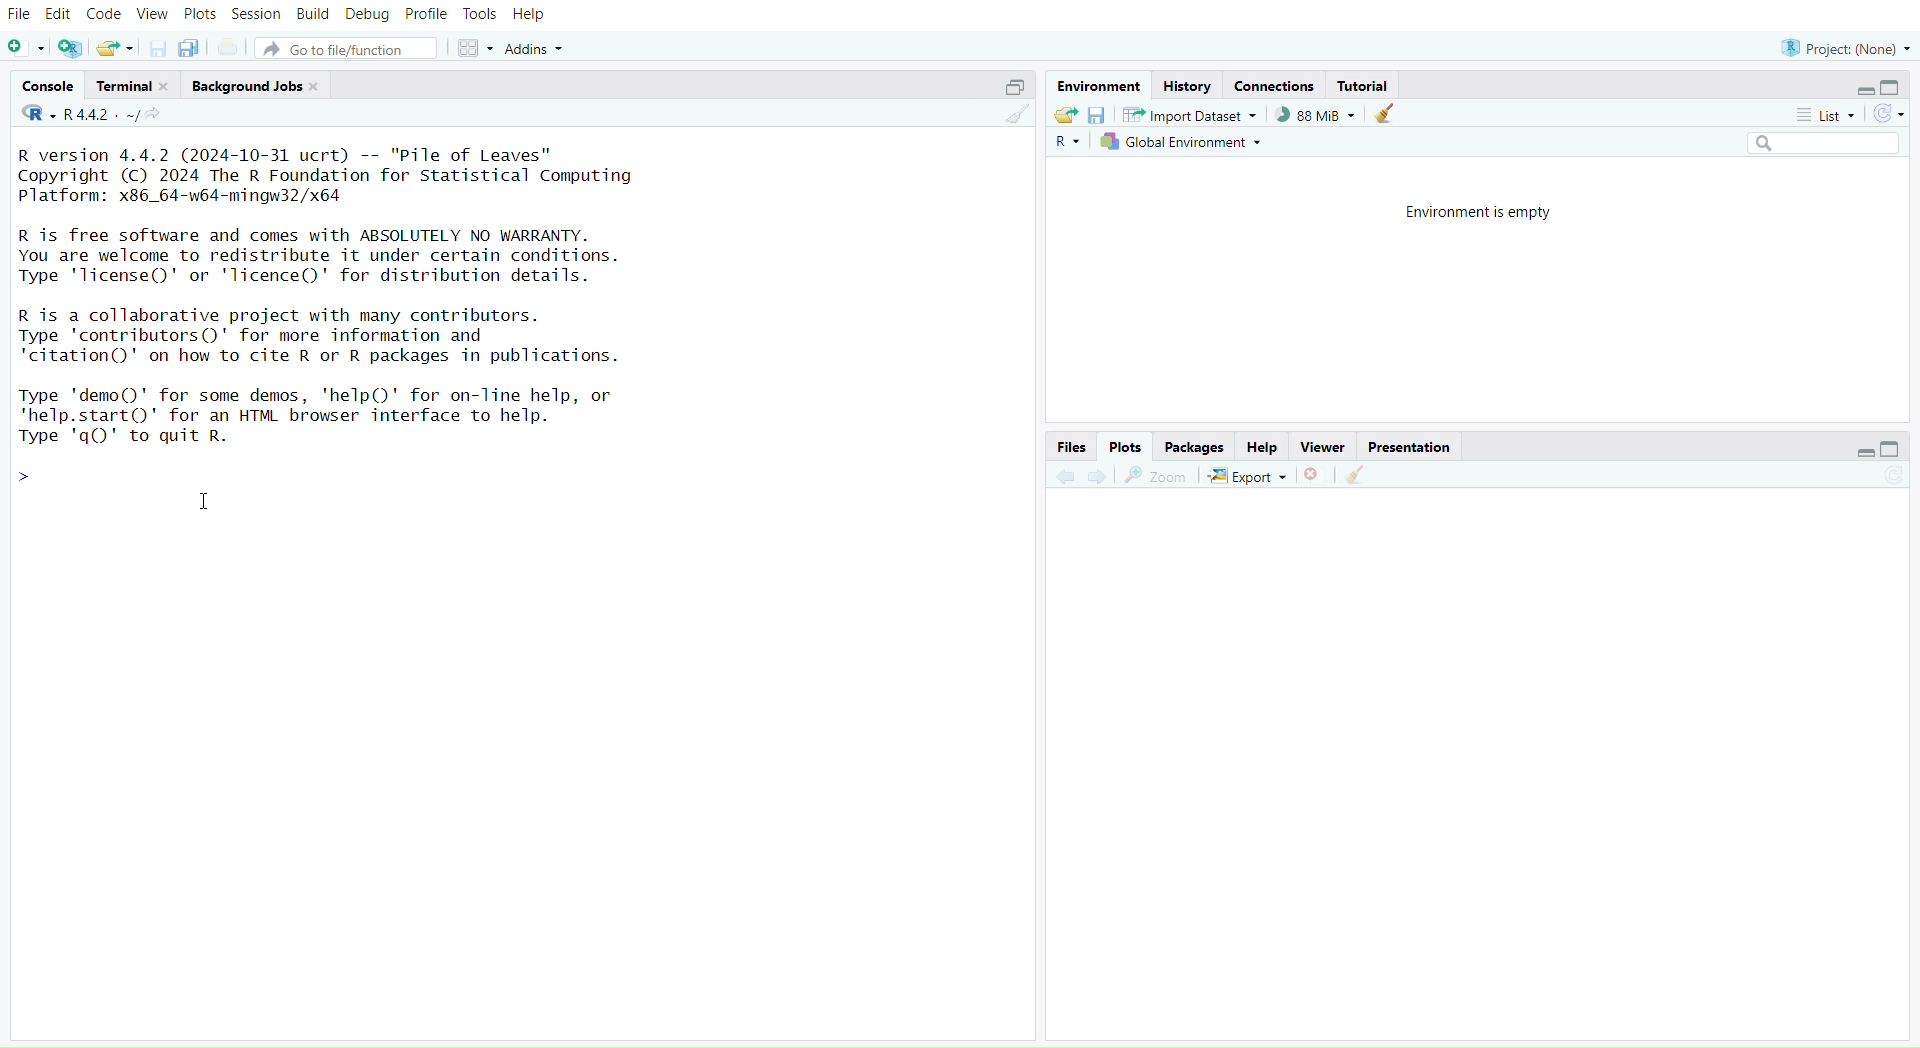 This screenshot has height=1048, width=1920. I want to click on tutorial, so click(1367, 87).